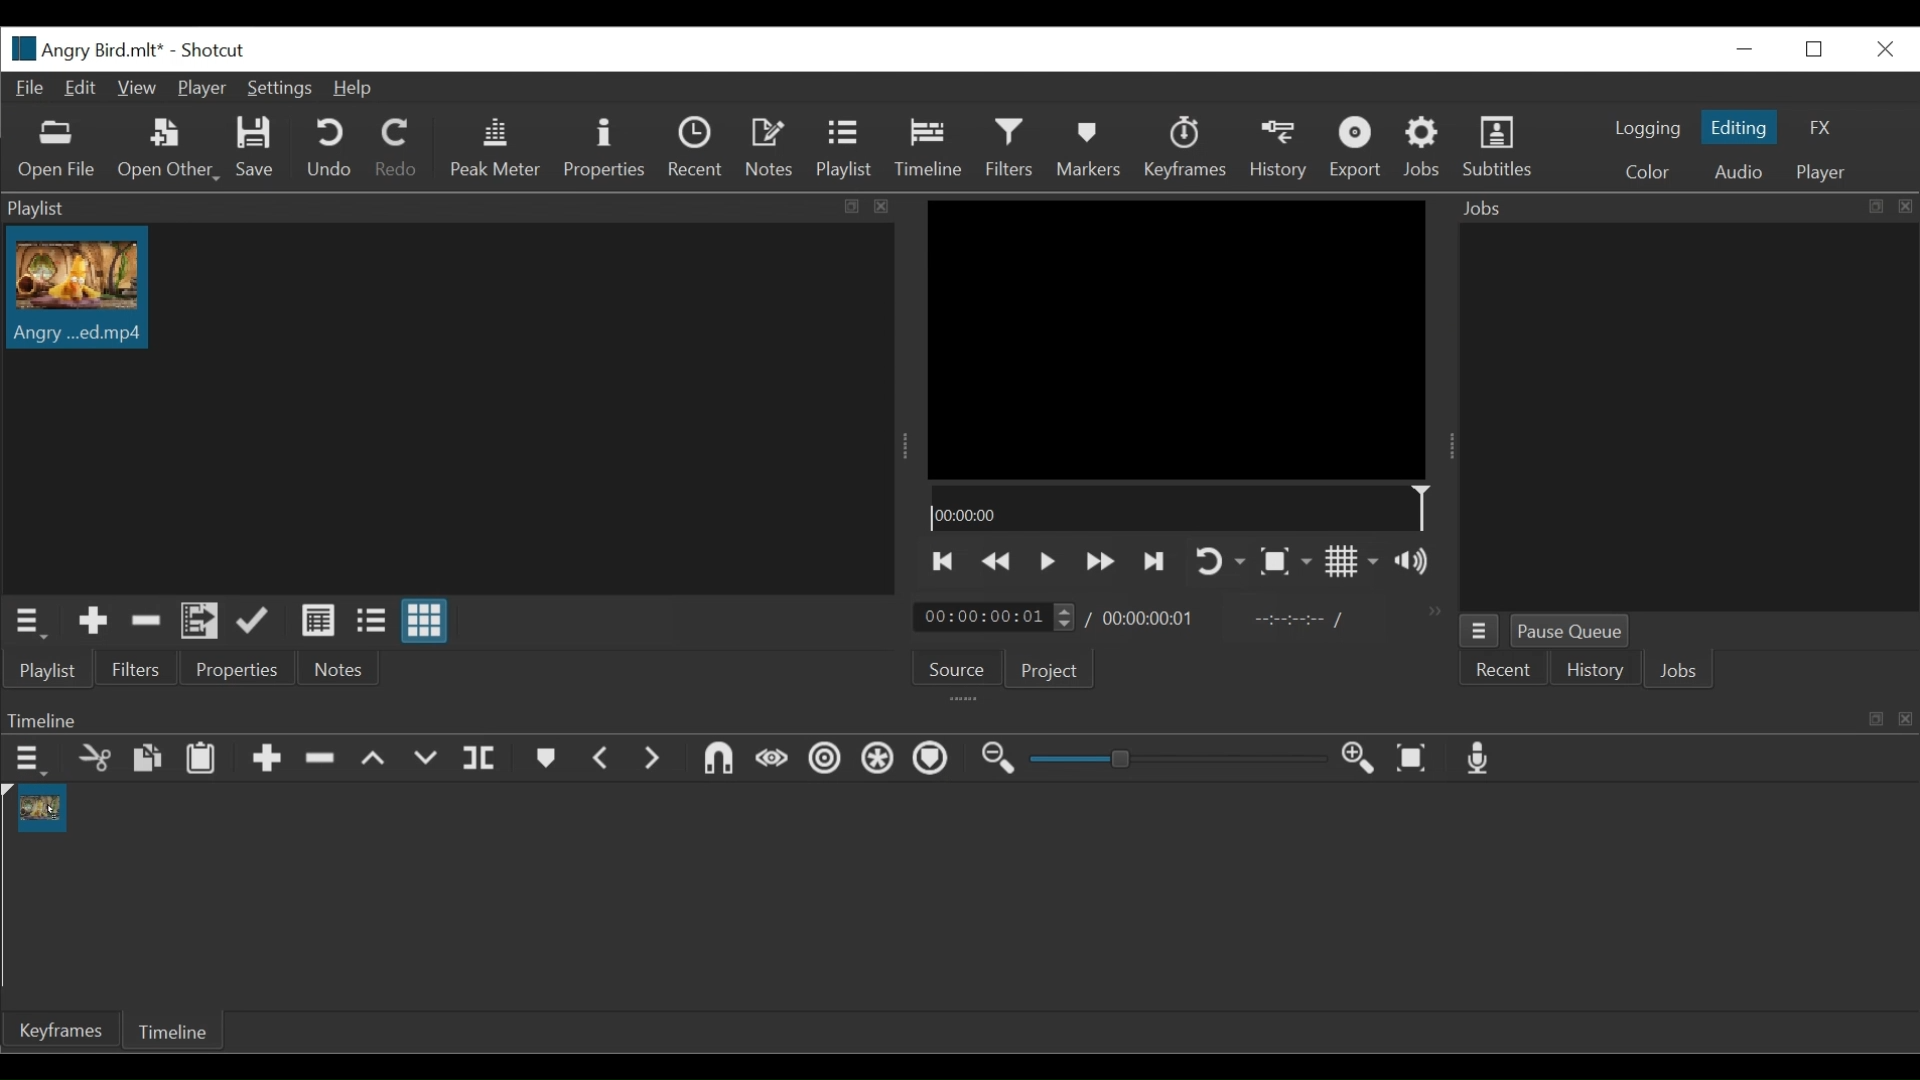 The height and width of the screenshot is (1080, 1920). I want to click on Playlist Panel, so click(448, 208).